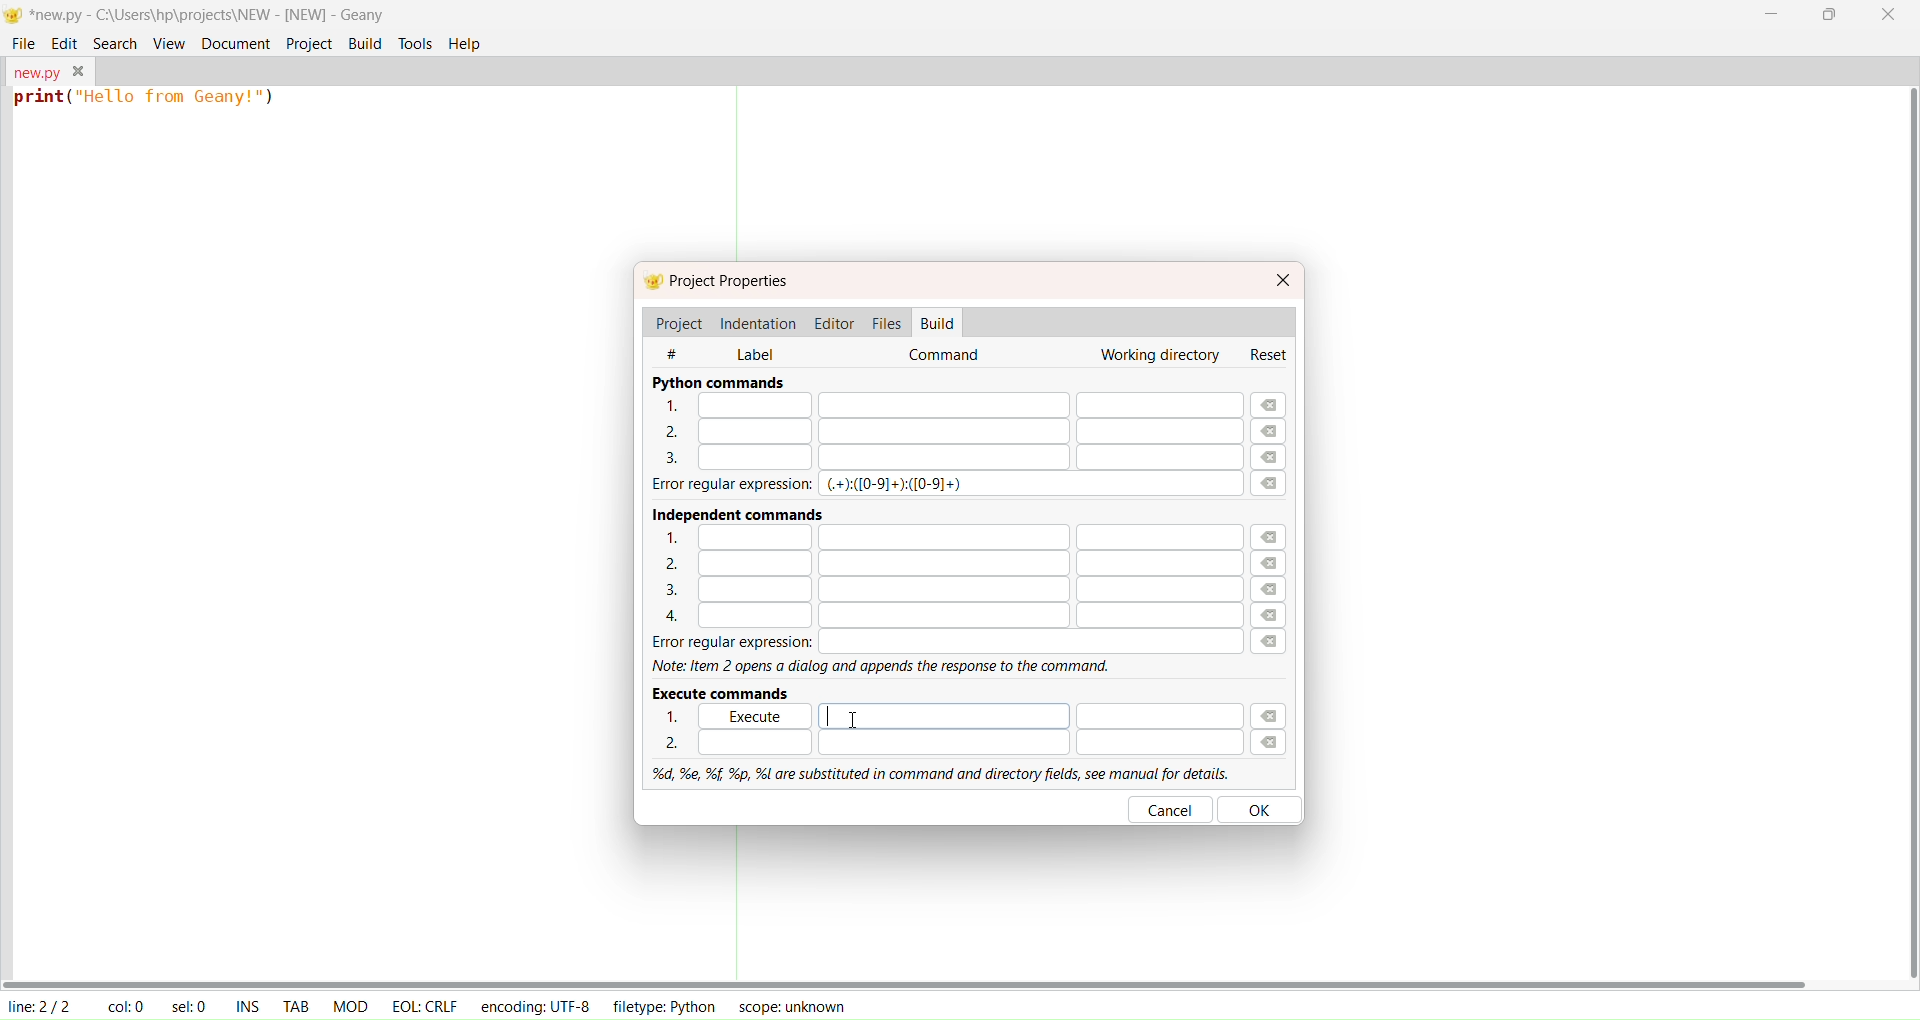  What do you see at coordinates (148, 101) in the screenshot?
I see `Print ("Hello from Granny!")` at bounding box center [148, 101].